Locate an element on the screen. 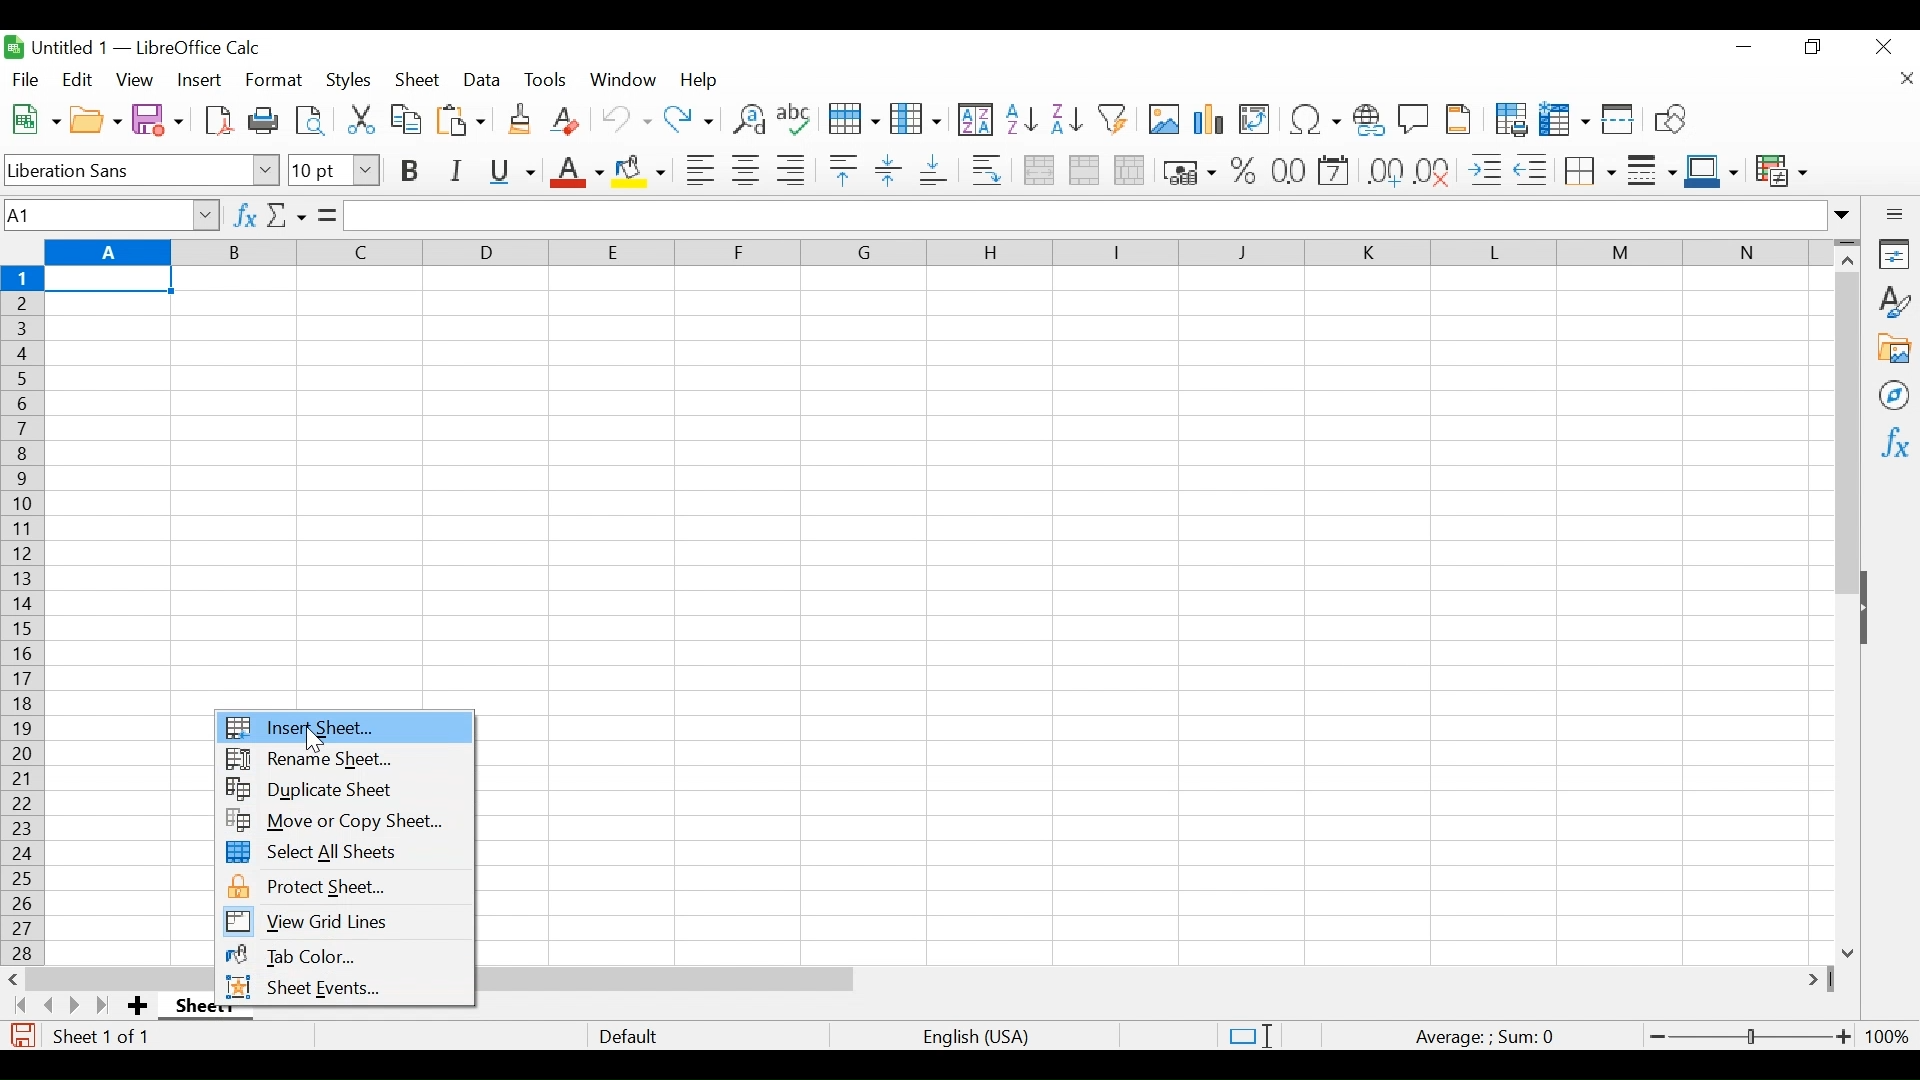  Italics is located at coordinates (454, 171).